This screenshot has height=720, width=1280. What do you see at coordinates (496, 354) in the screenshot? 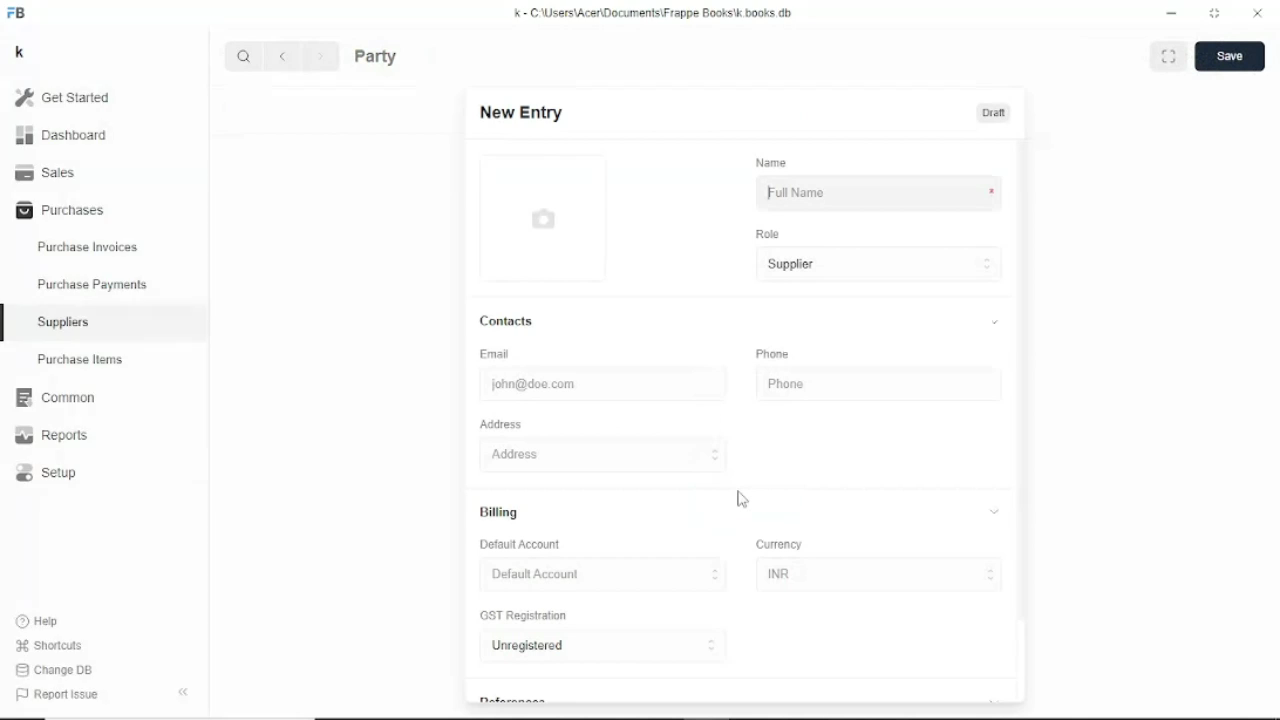
I see `Email` at bounding box center [496, 354].